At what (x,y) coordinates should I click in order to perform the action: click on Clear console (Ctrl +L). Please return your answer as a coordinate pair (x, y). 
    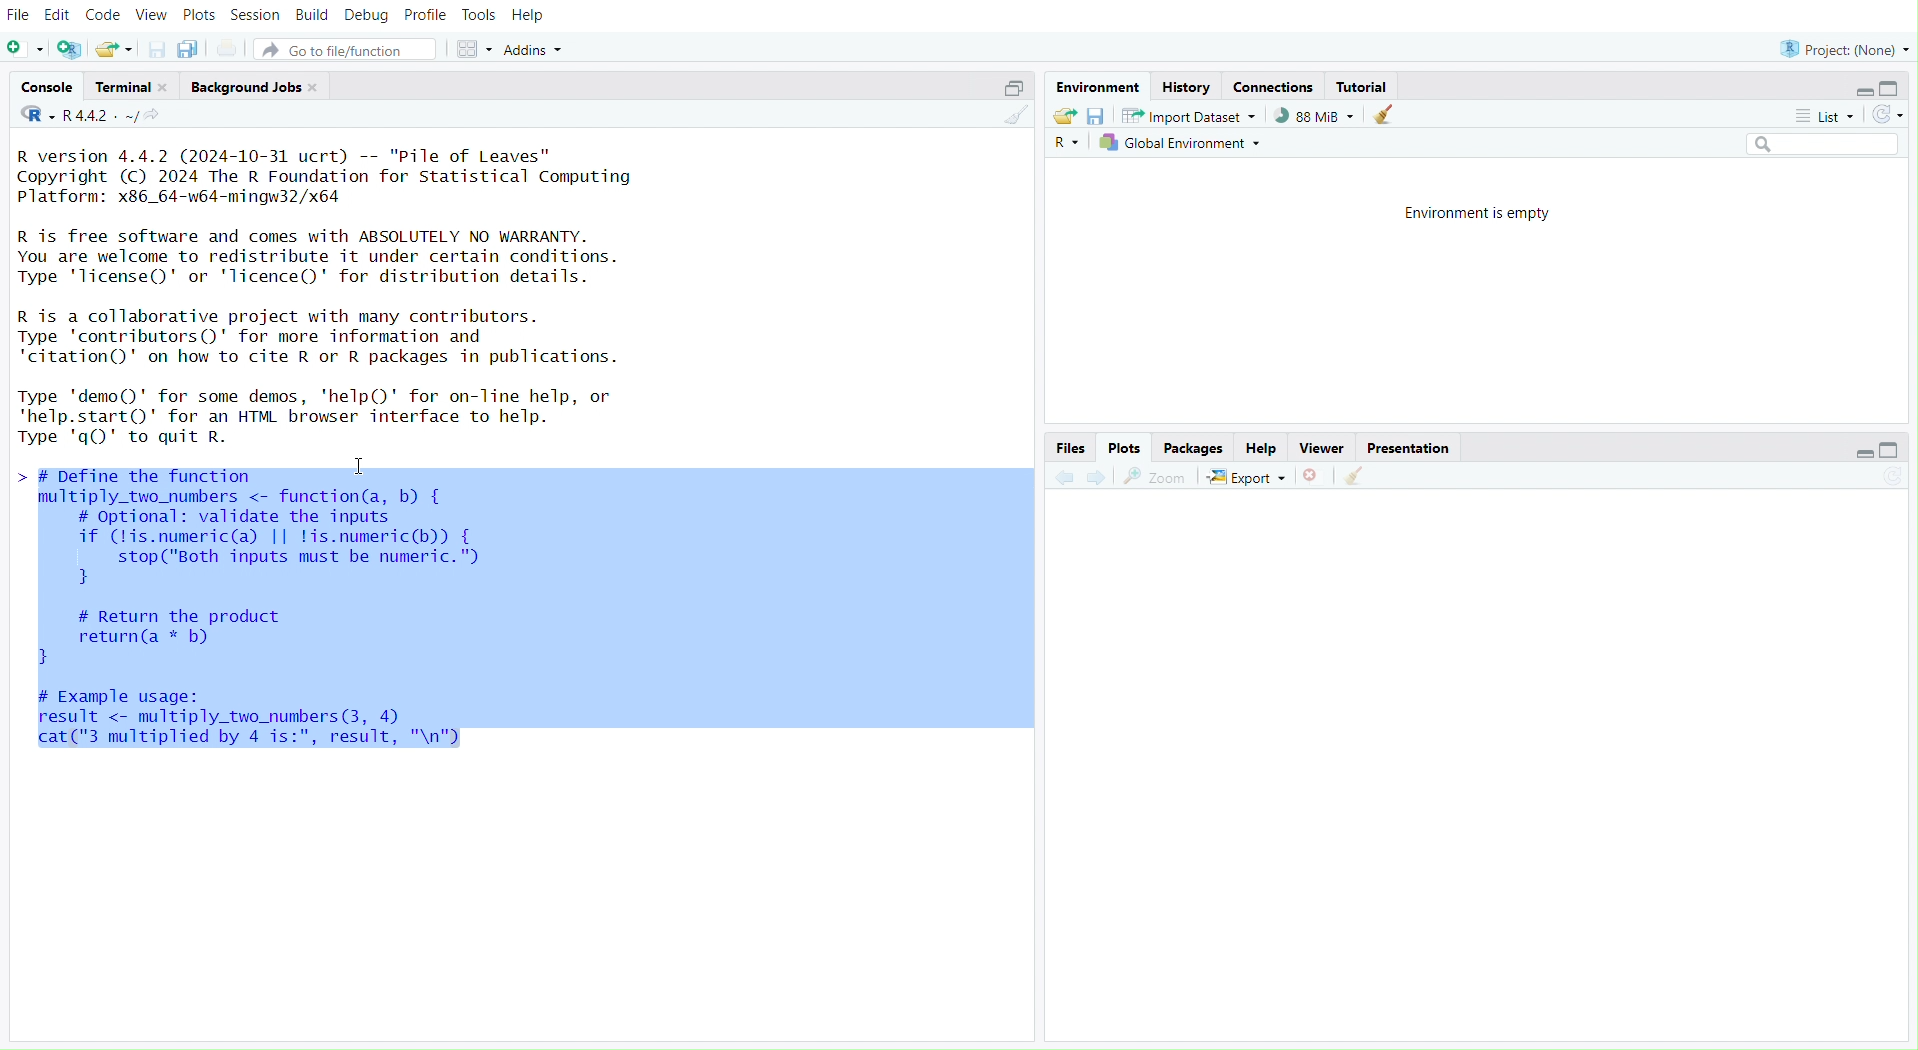
    Looking at the image, I should click on (1389, 114).